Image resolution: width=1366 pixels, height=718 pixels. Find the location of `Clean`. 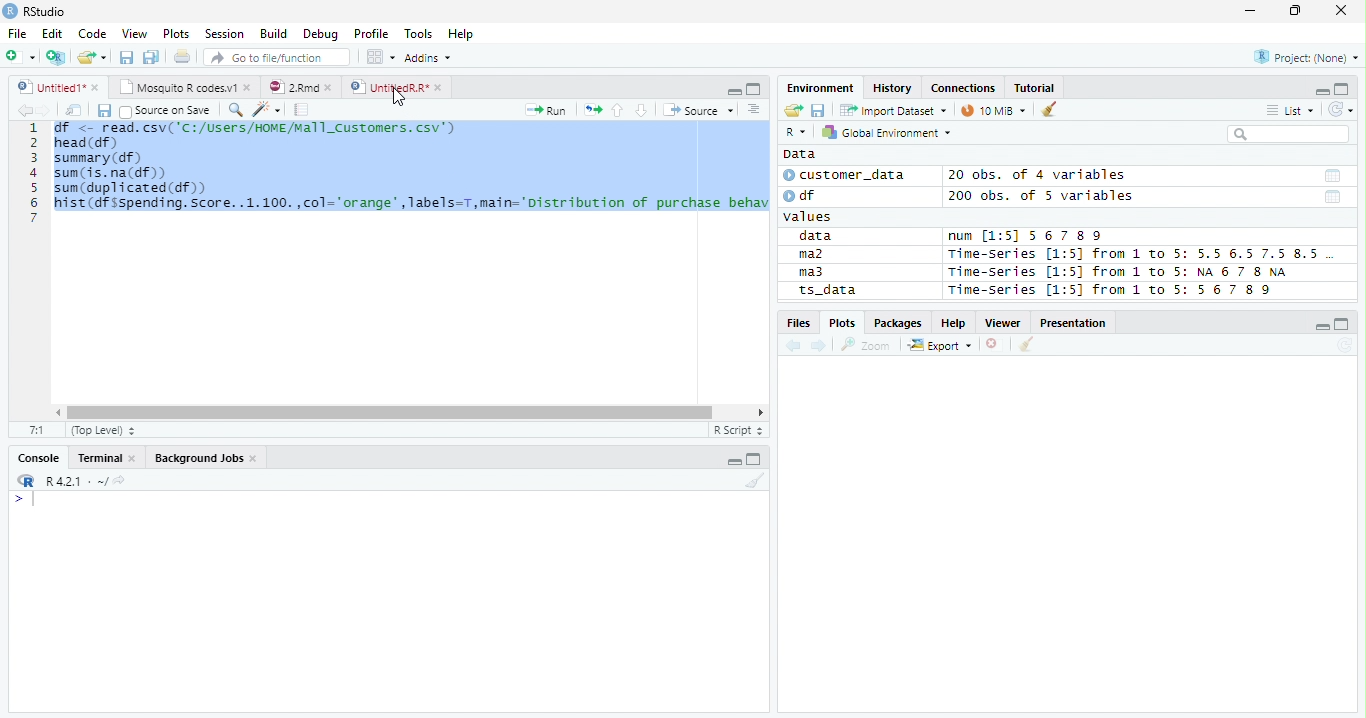

Clean is located at coordinates (1051, 108).